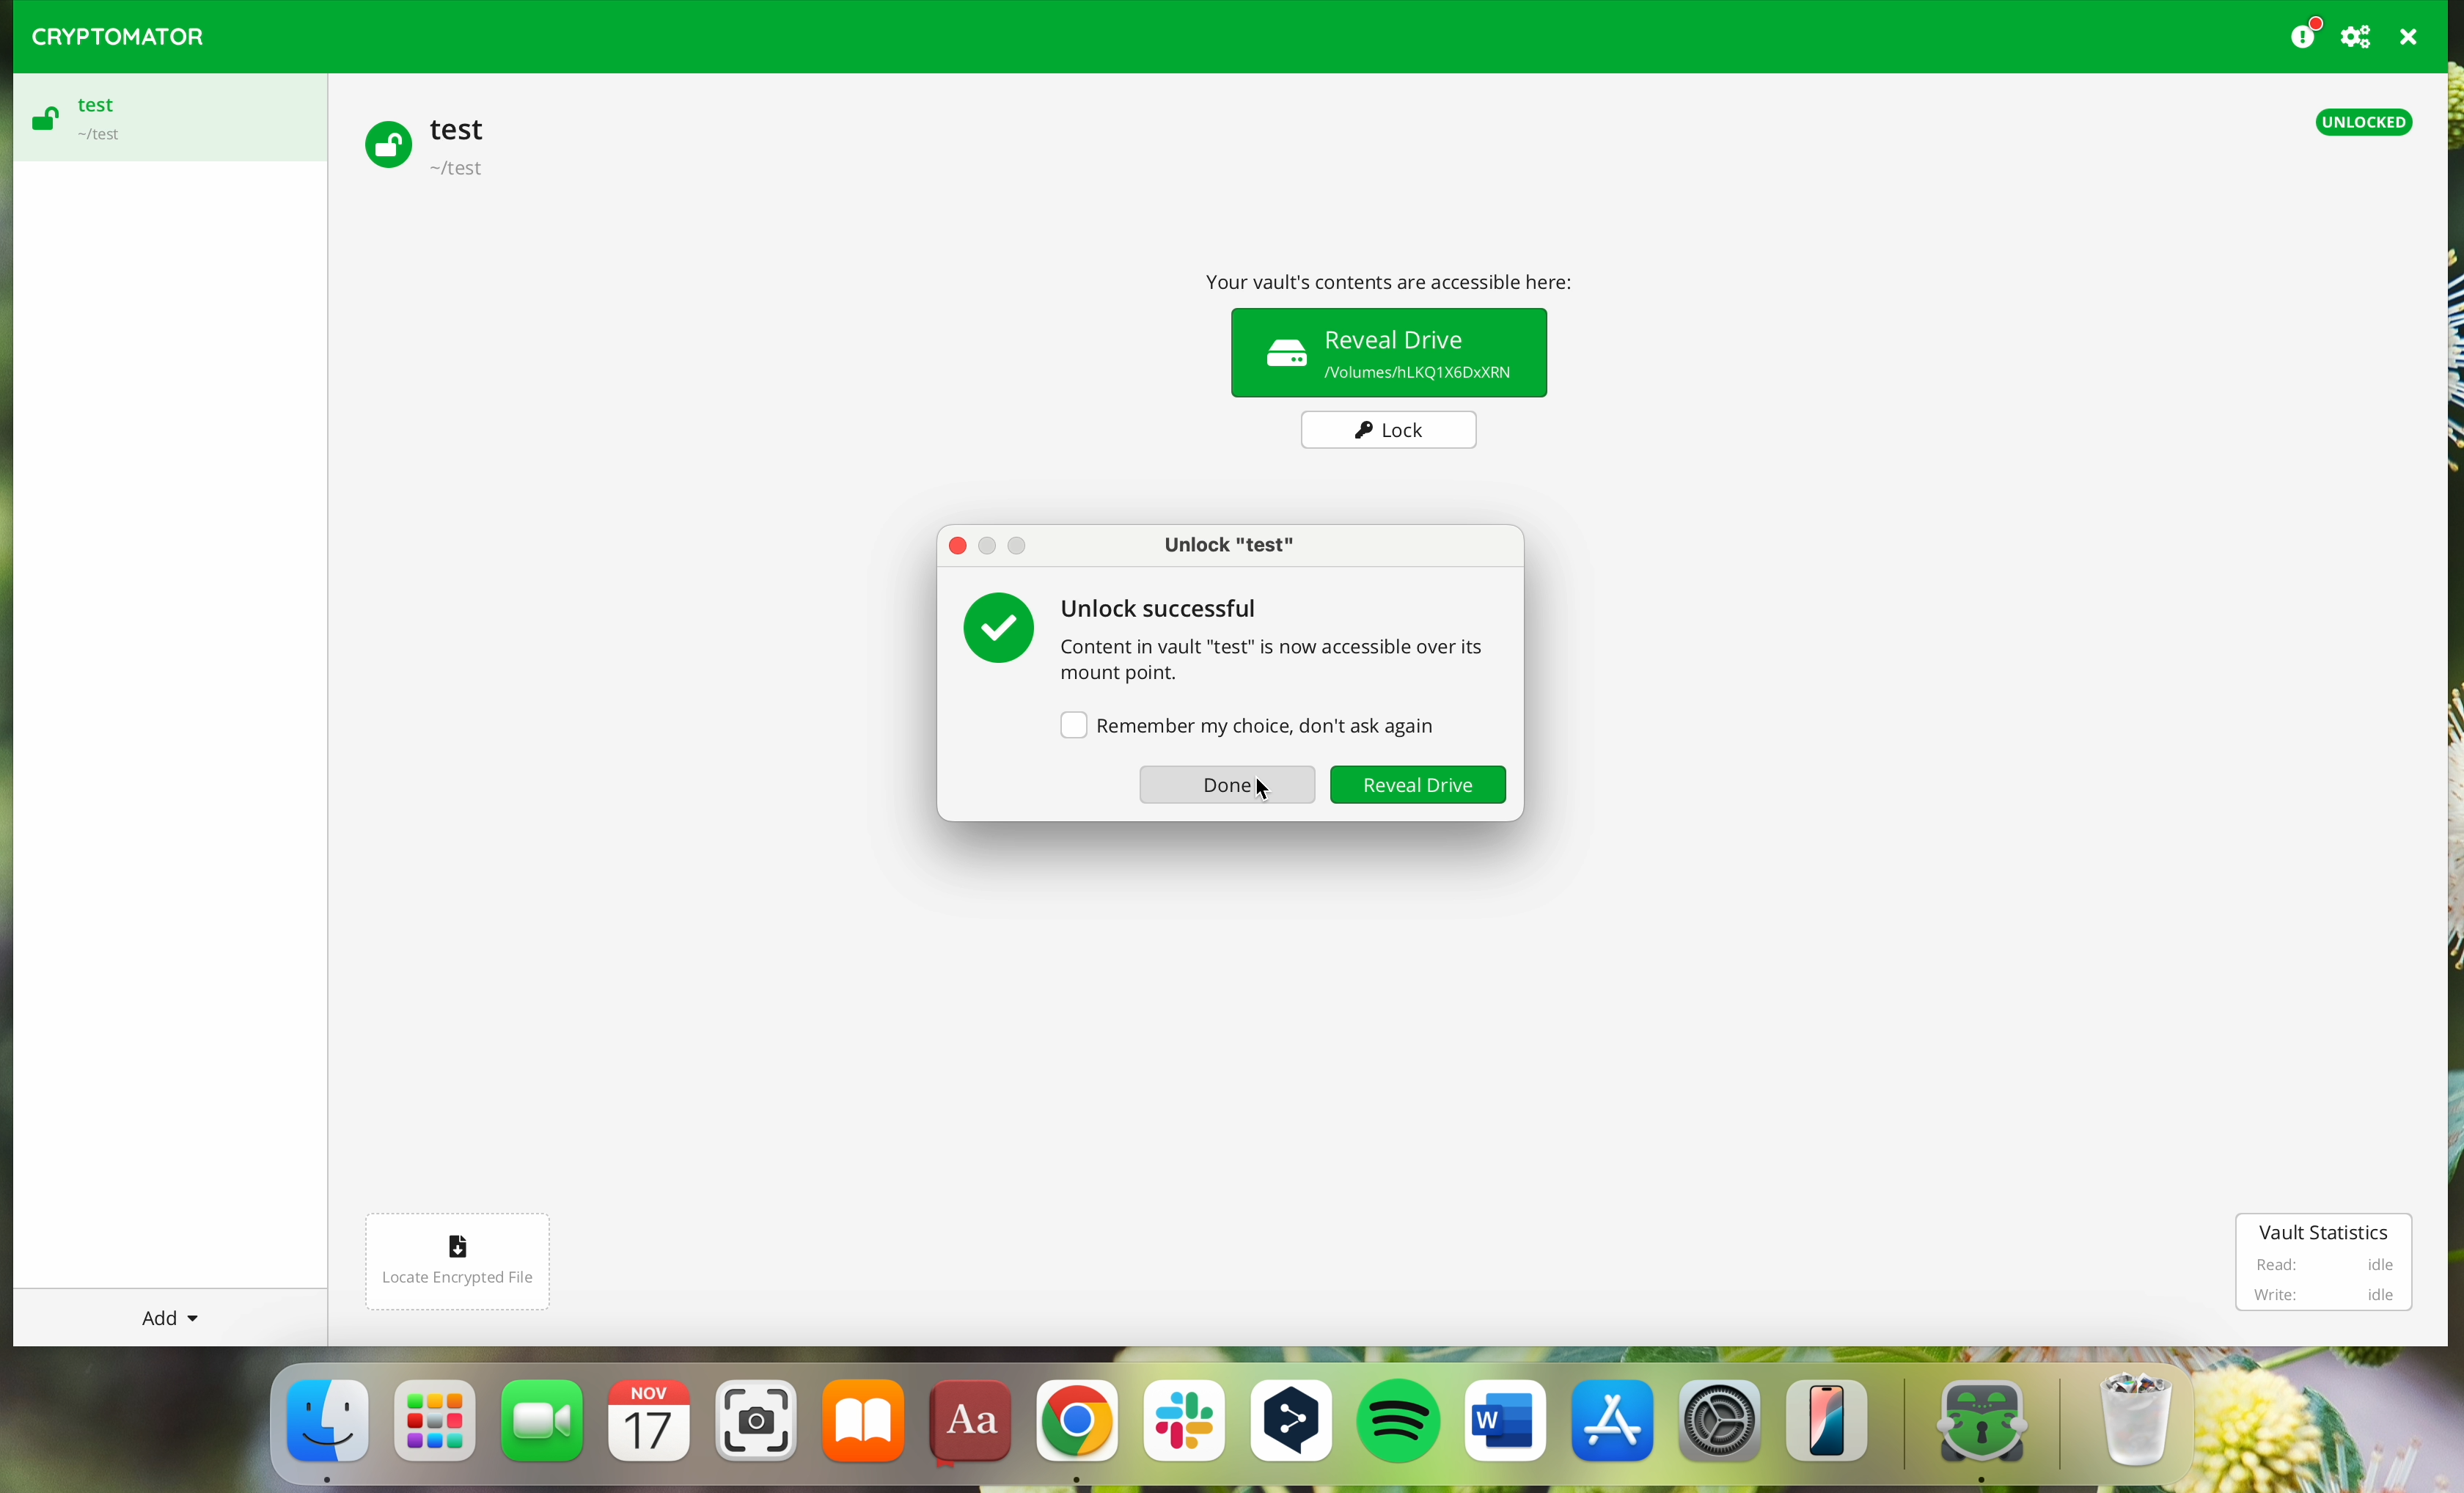  I want to click on CRYPTOMATOR LOGO, so click(109, 32).